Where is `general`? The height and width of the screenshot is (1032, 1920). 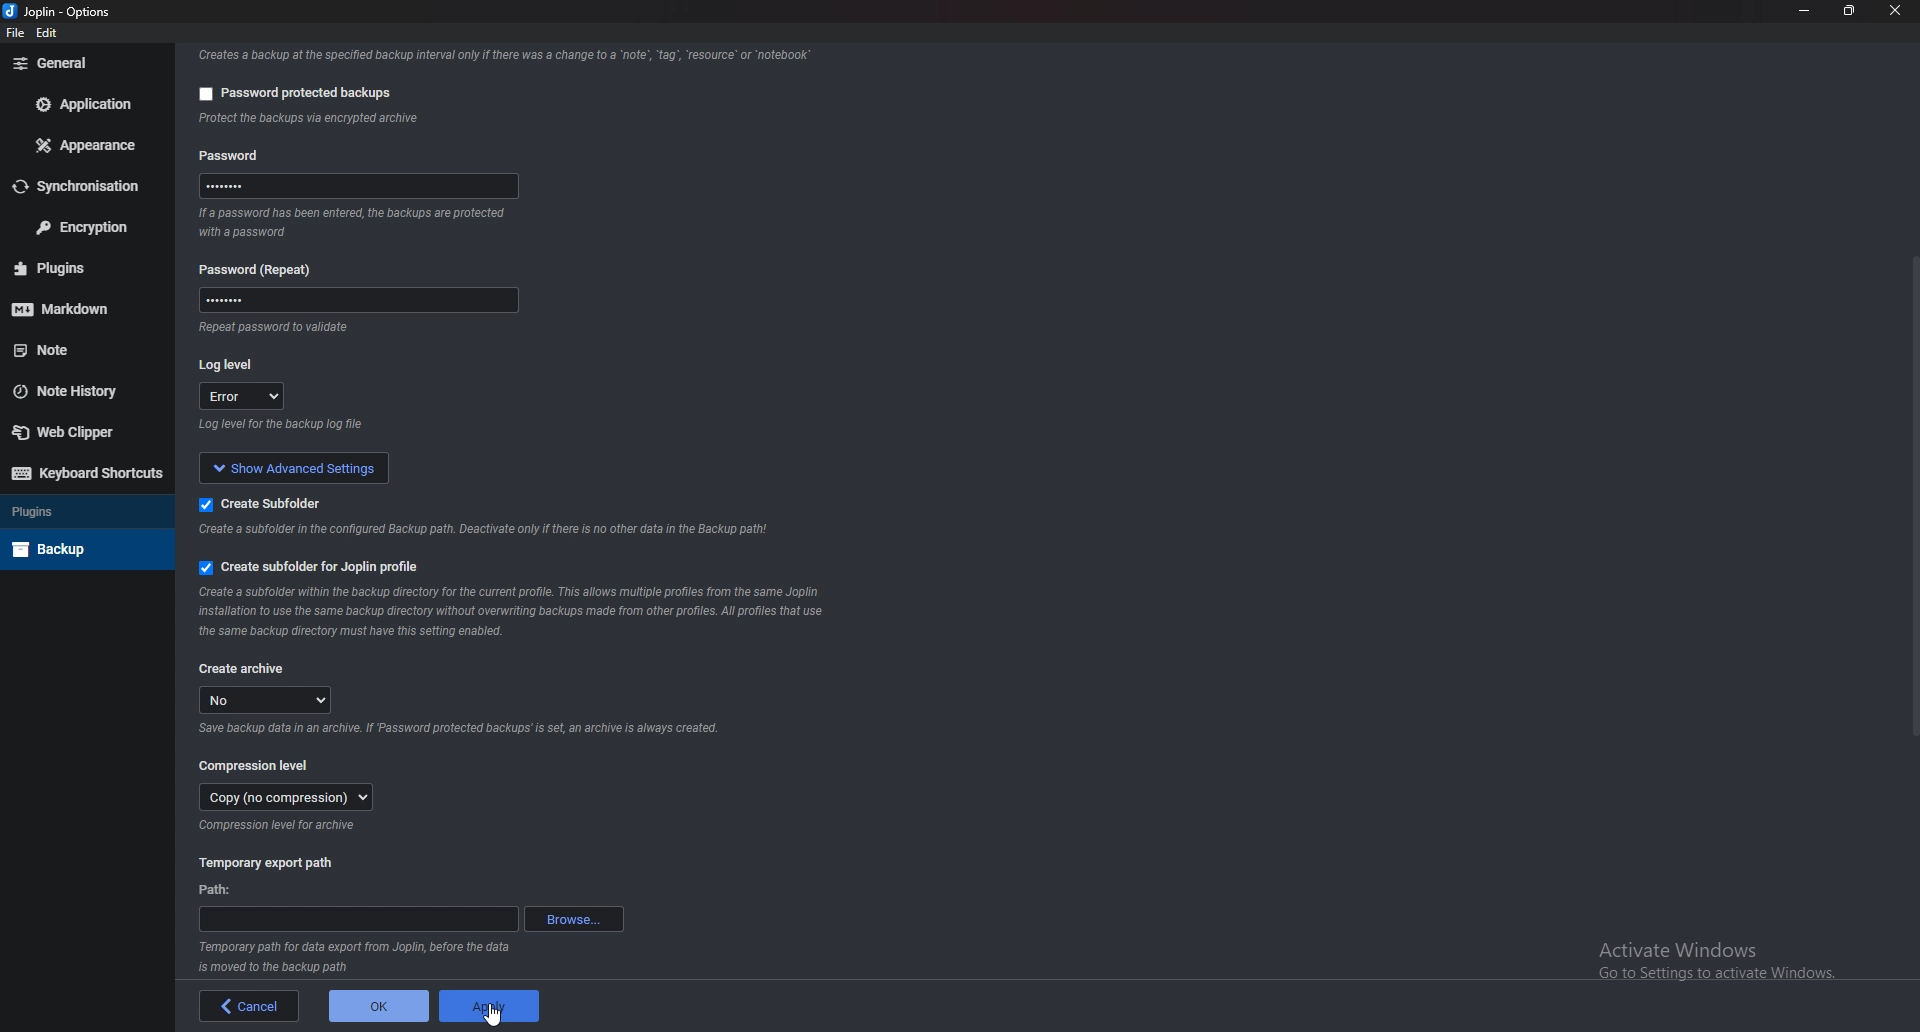
general is located at coordinates (81, 63).